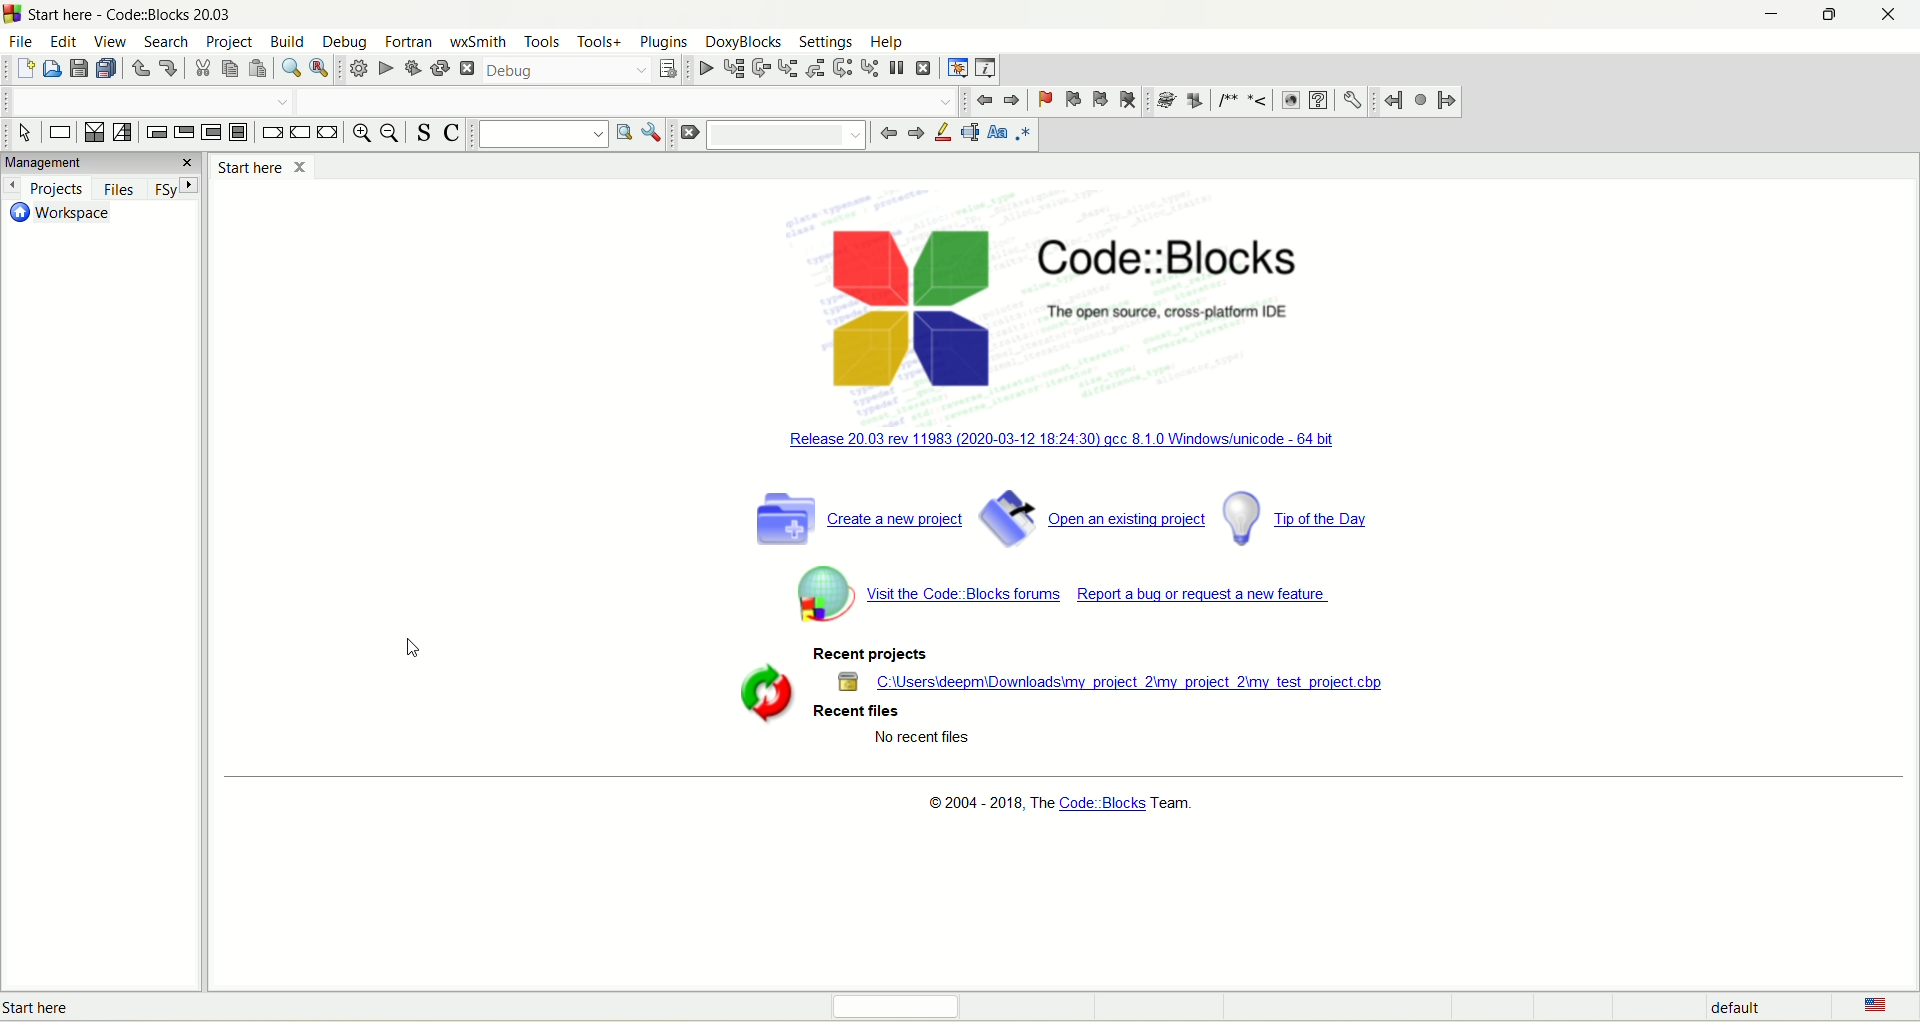 Image resolution: width=1920 pixels, height=1022 pixels. What do you see at coordinates (823, 42) in the screenshot?
I see `settings` at bounding box center [823, 42].